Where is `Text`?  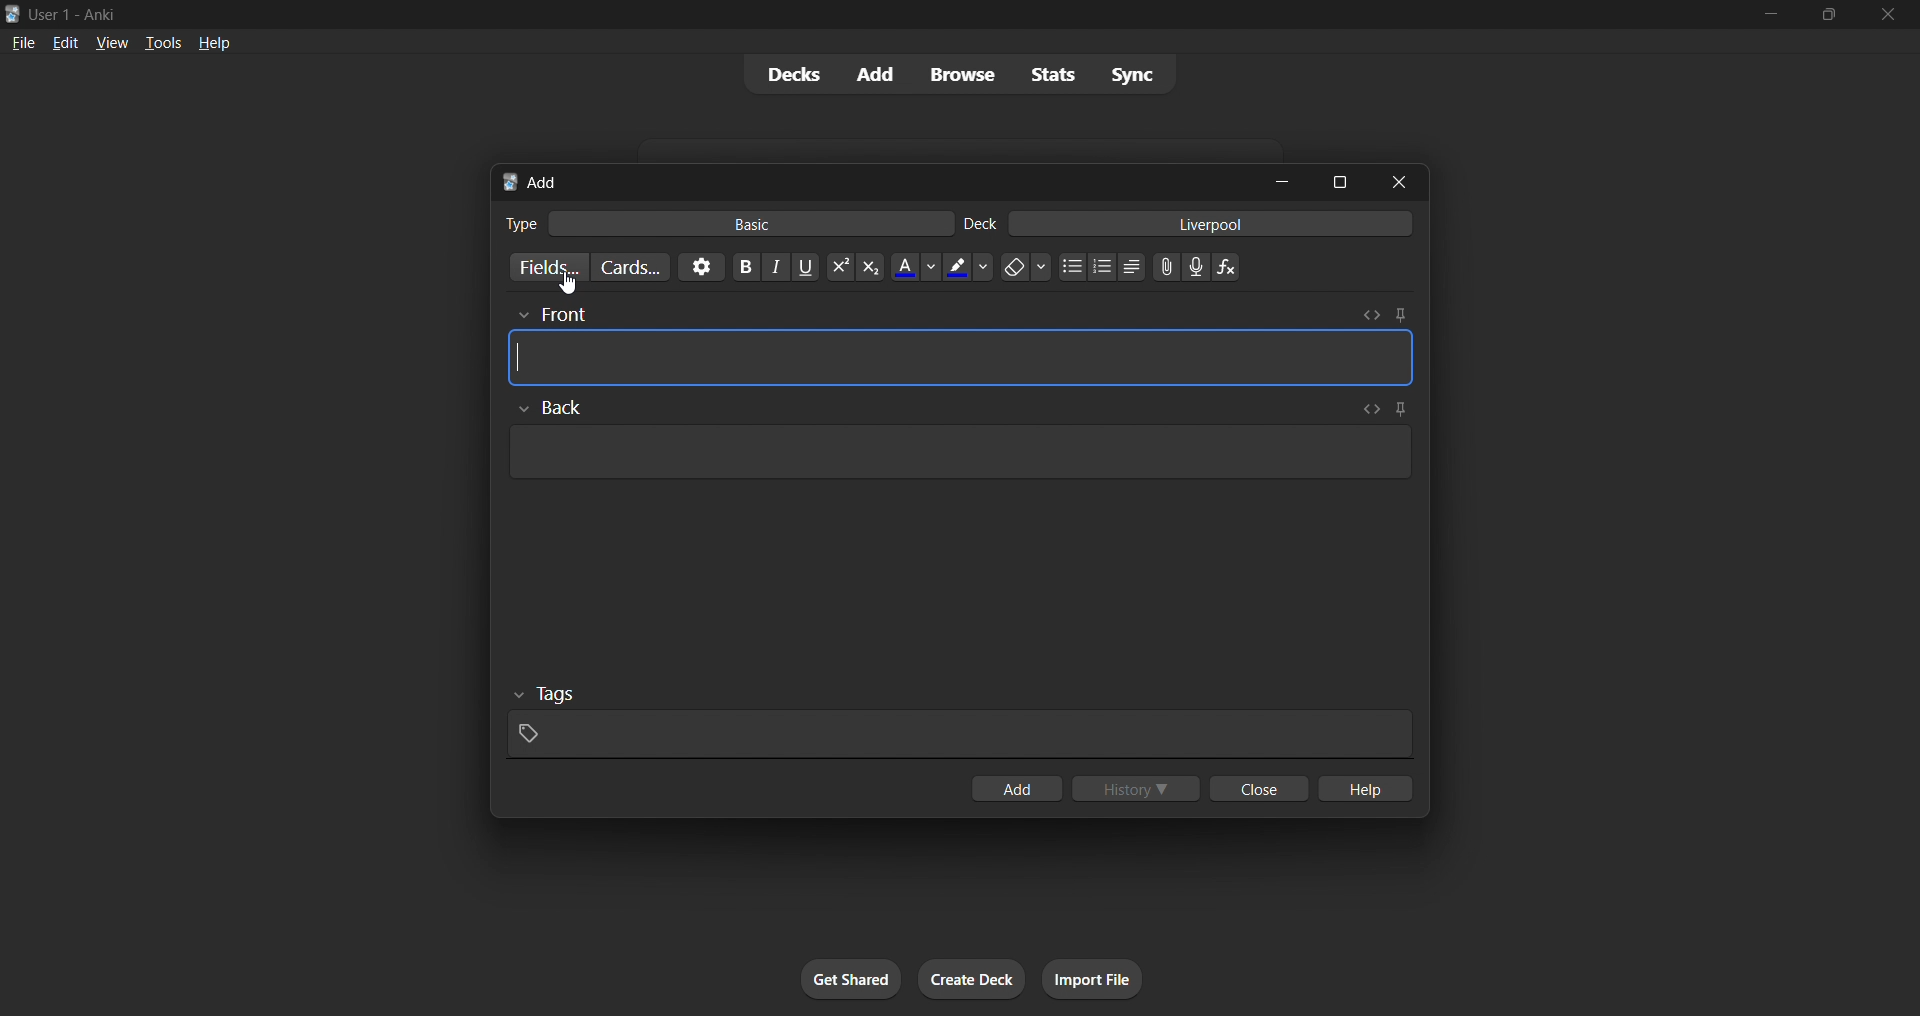 Text is located at coordinates (980, 224).